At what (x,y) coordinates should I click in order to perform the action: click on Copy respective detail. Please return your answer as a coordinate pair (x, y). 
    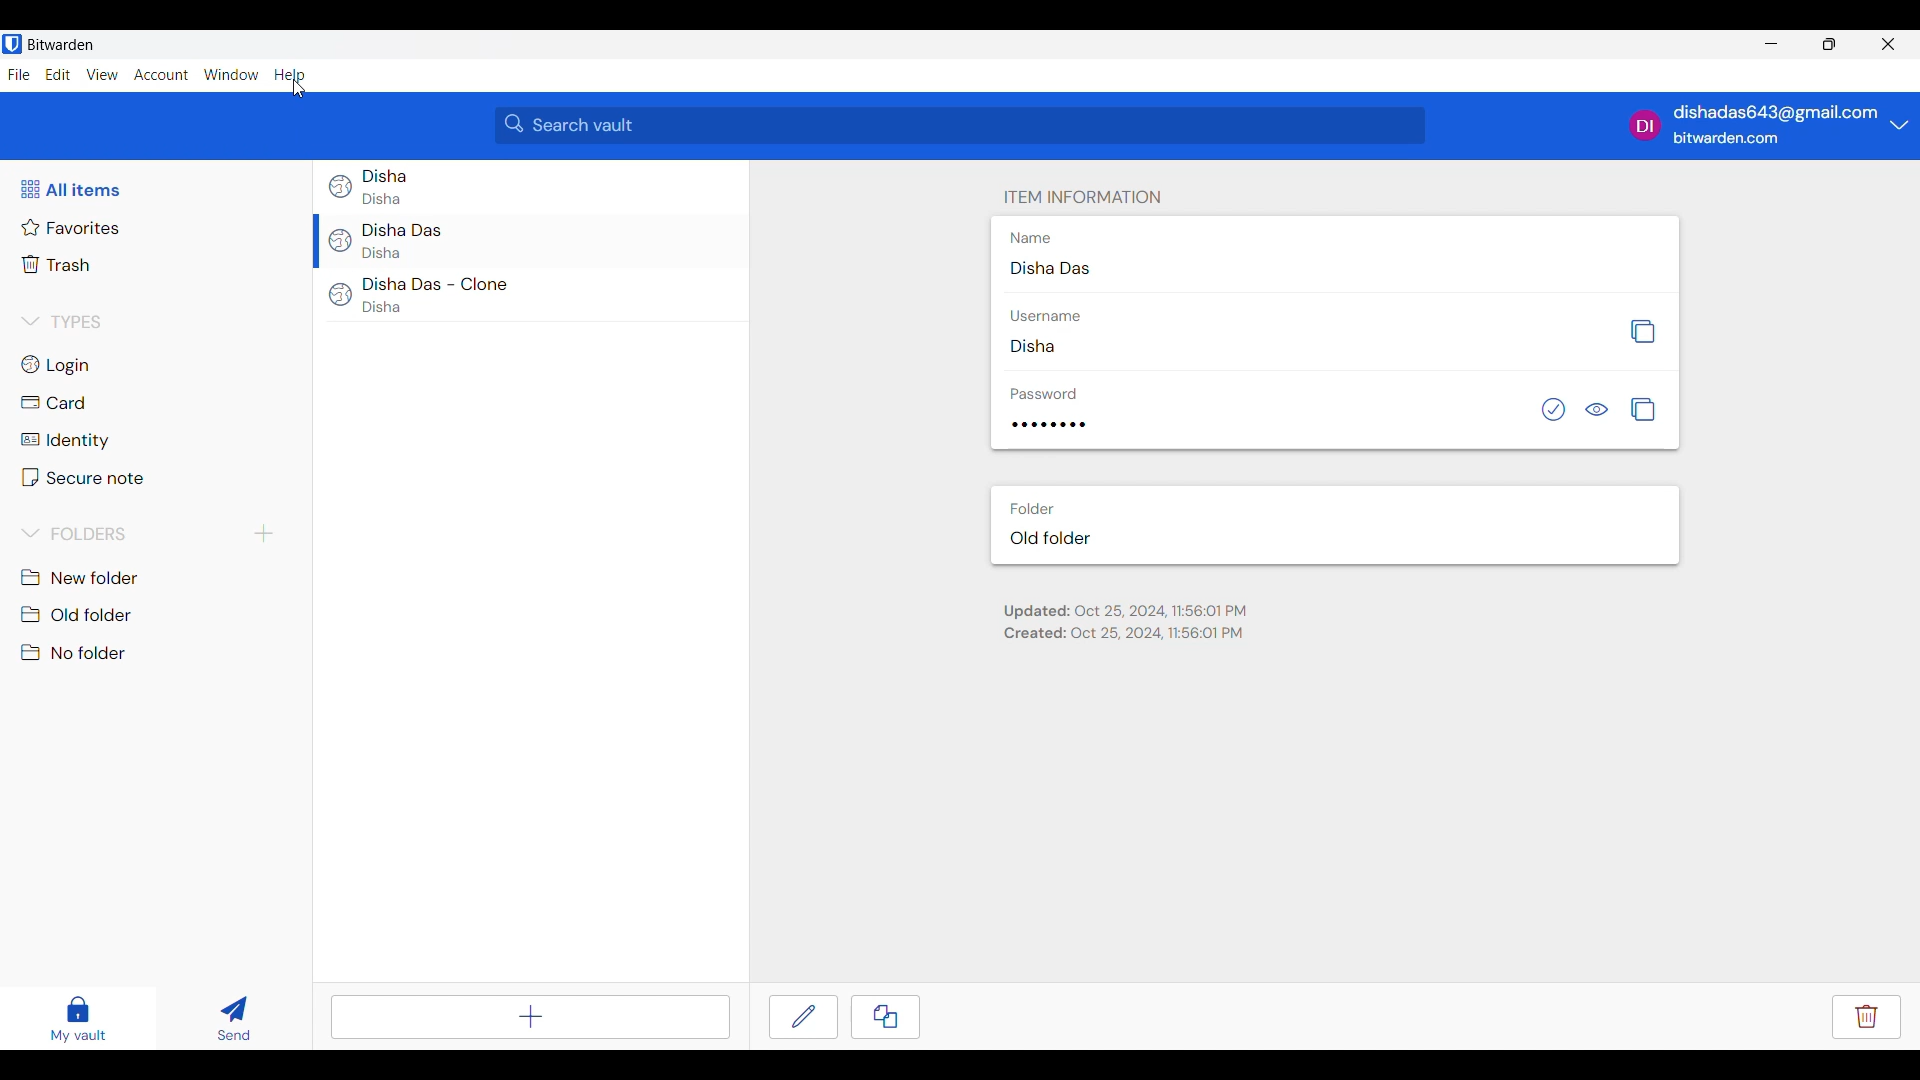
    Looking at the image, I should click on (1642, 332).